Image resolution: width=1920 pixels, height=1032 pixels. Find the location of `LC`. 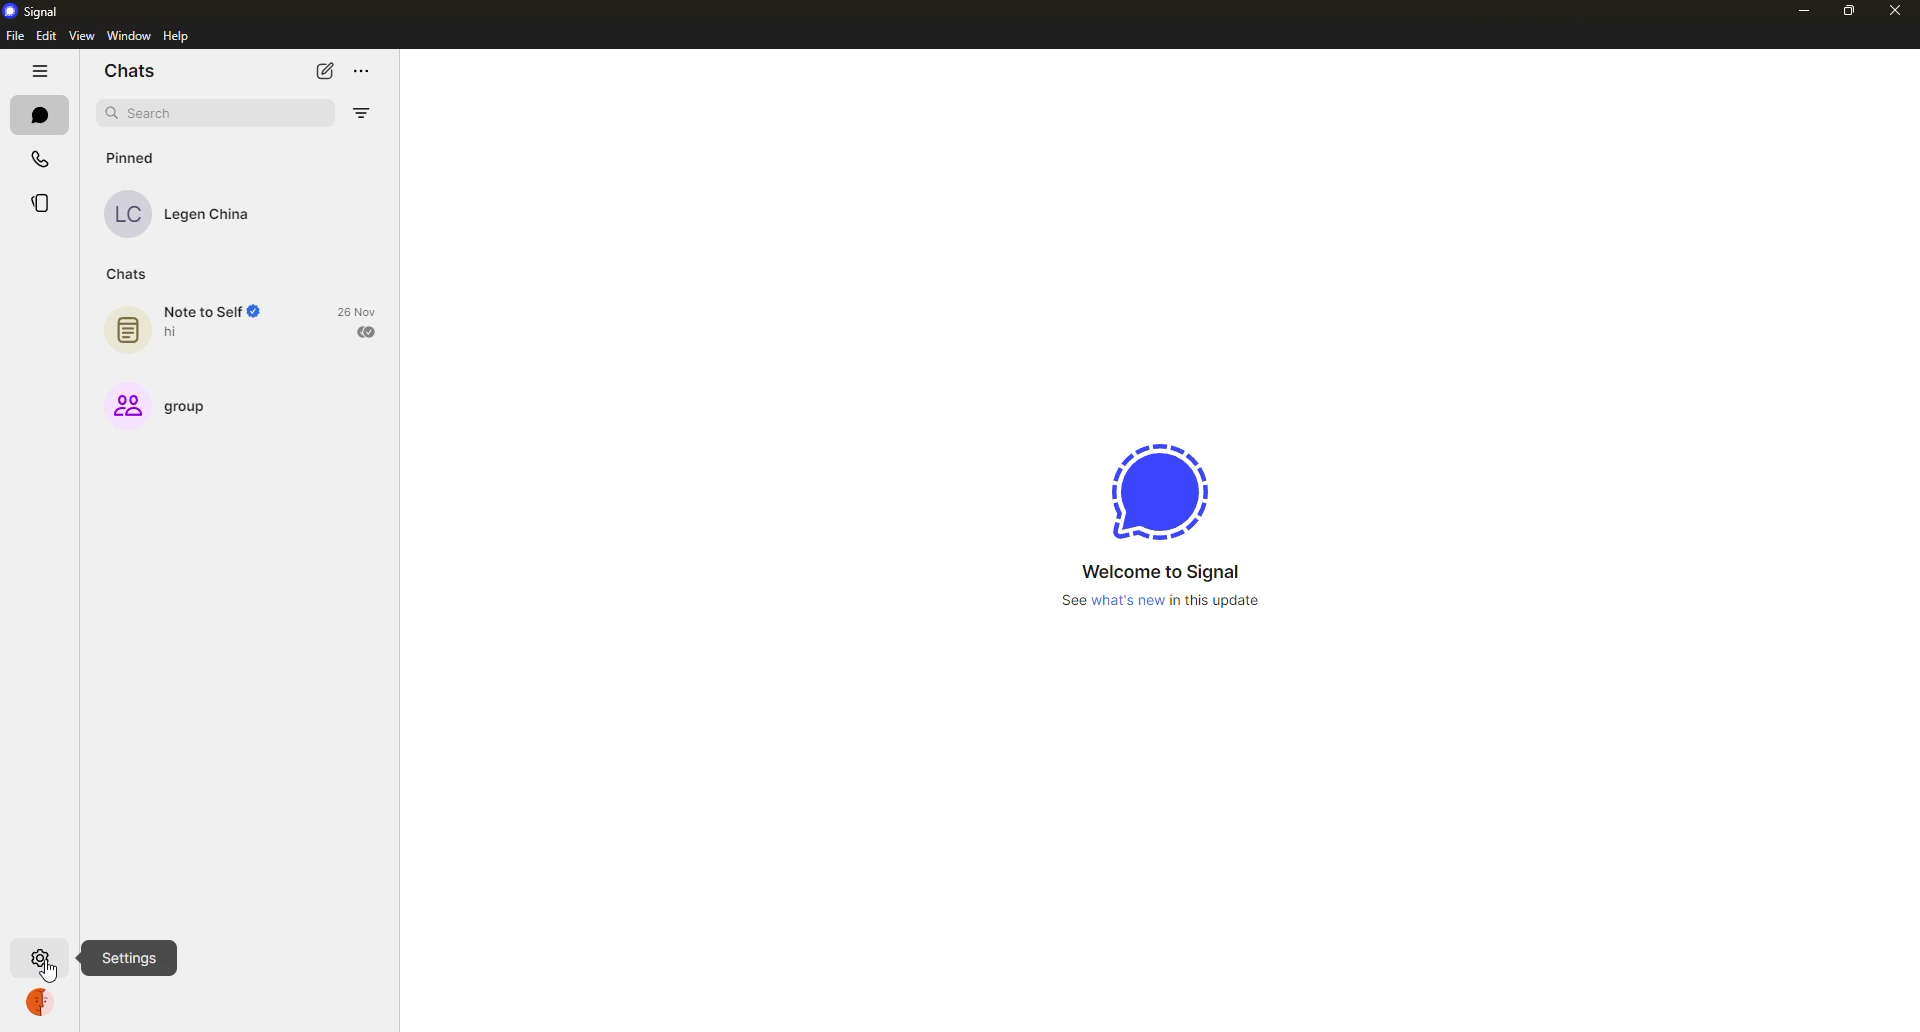

LC is located at coordinates (126, 214).